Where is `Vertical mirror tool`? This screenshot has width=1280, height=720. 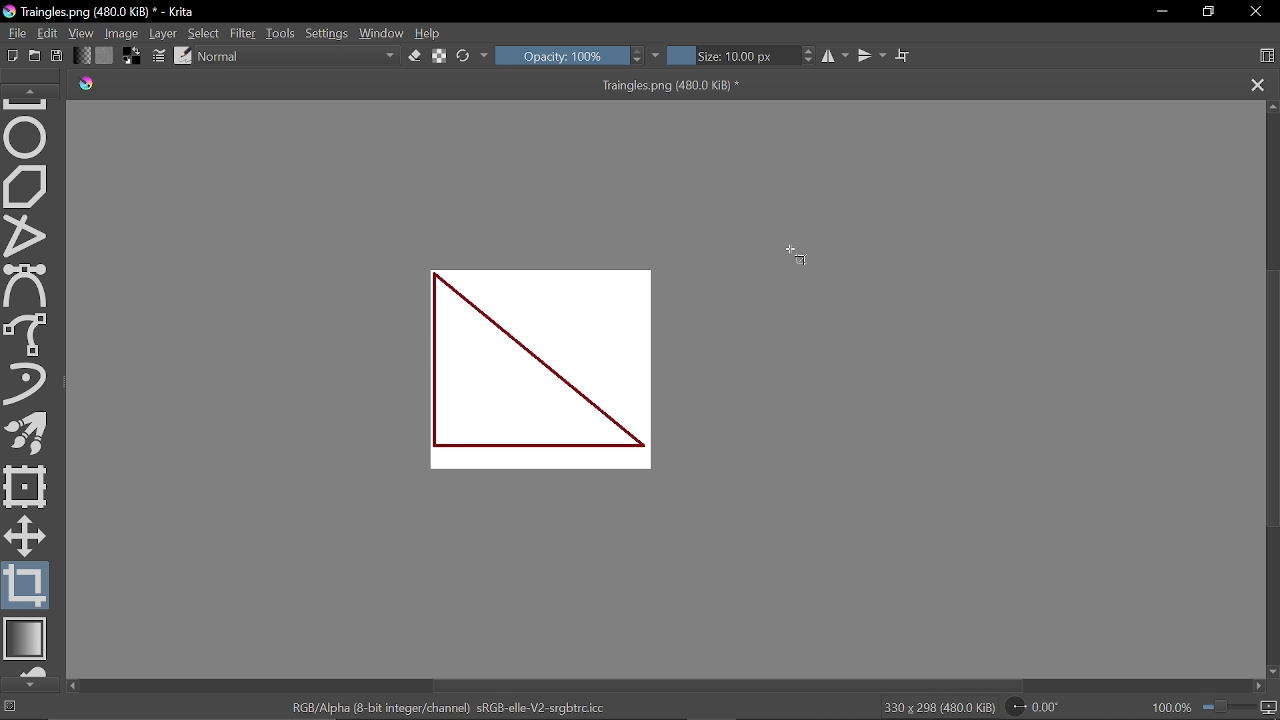
Vertical mirror tool is located at coordinates (873, 55).